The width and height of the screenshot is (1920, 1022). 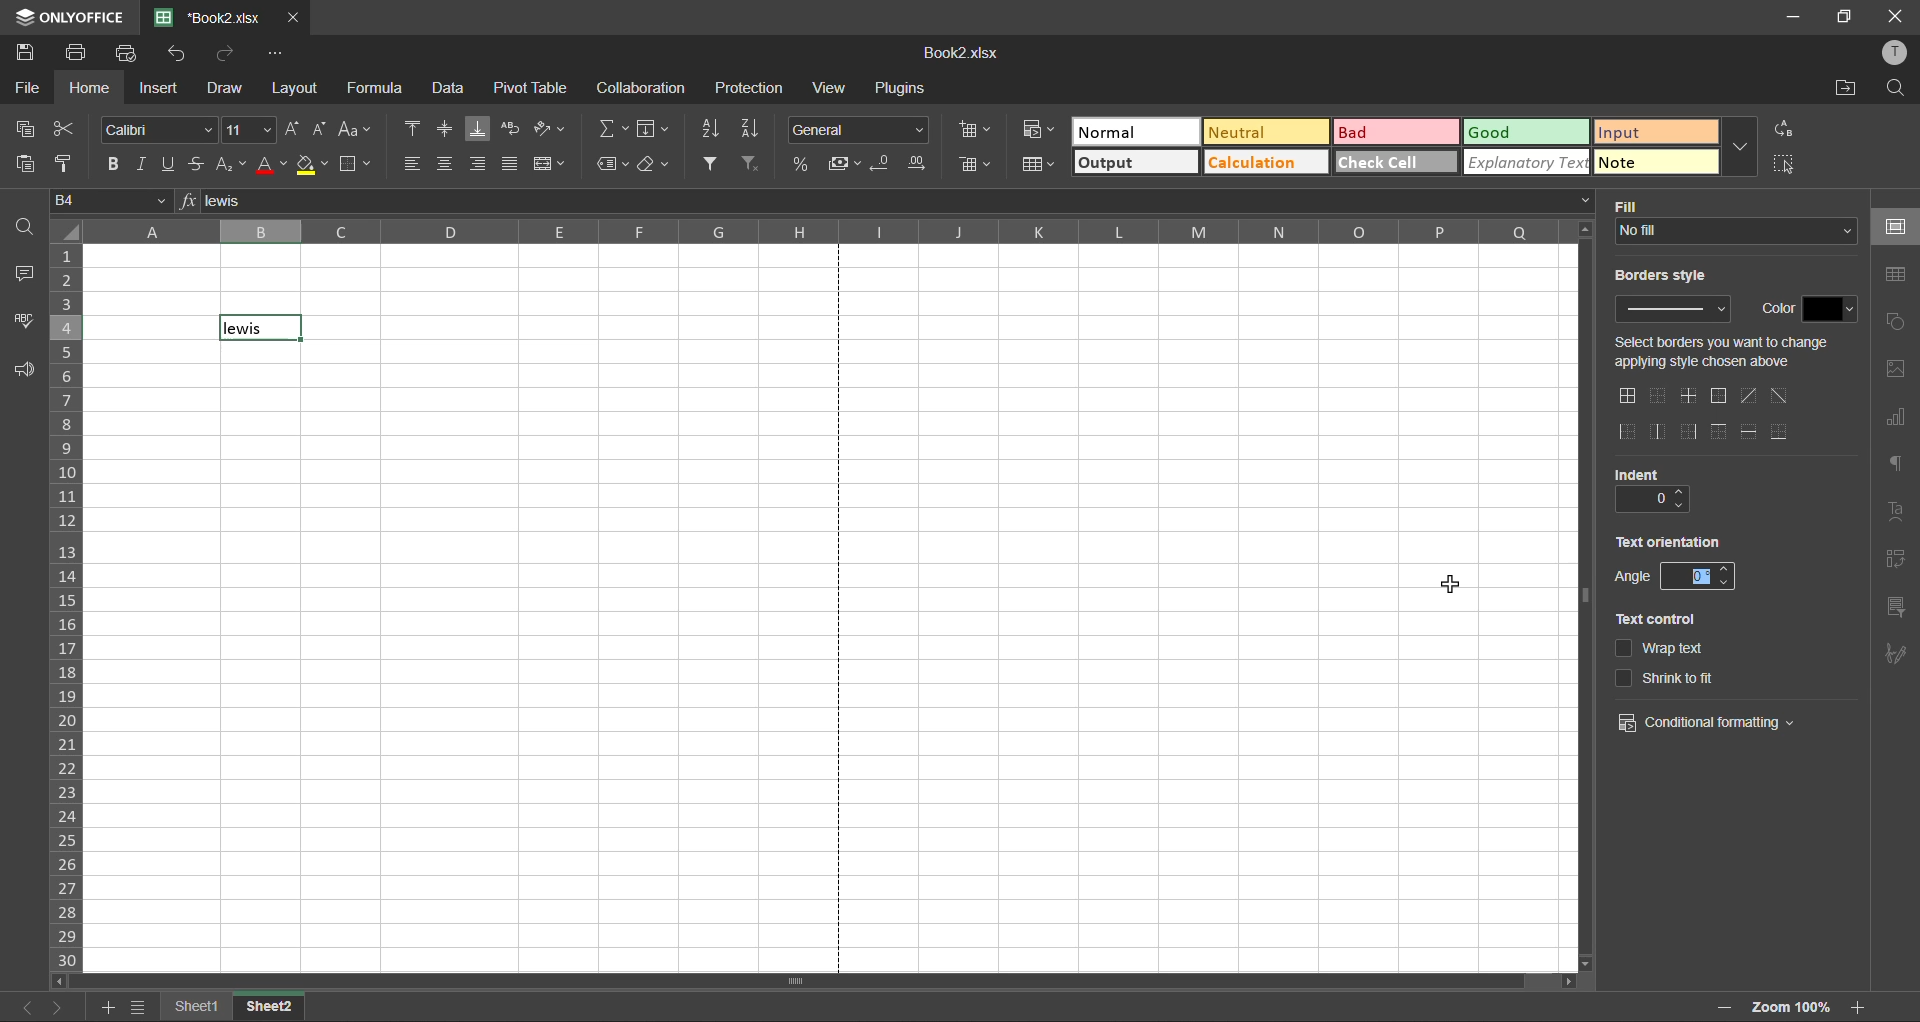 I want to click on diagonal down border, so click(x=1778, y=394).